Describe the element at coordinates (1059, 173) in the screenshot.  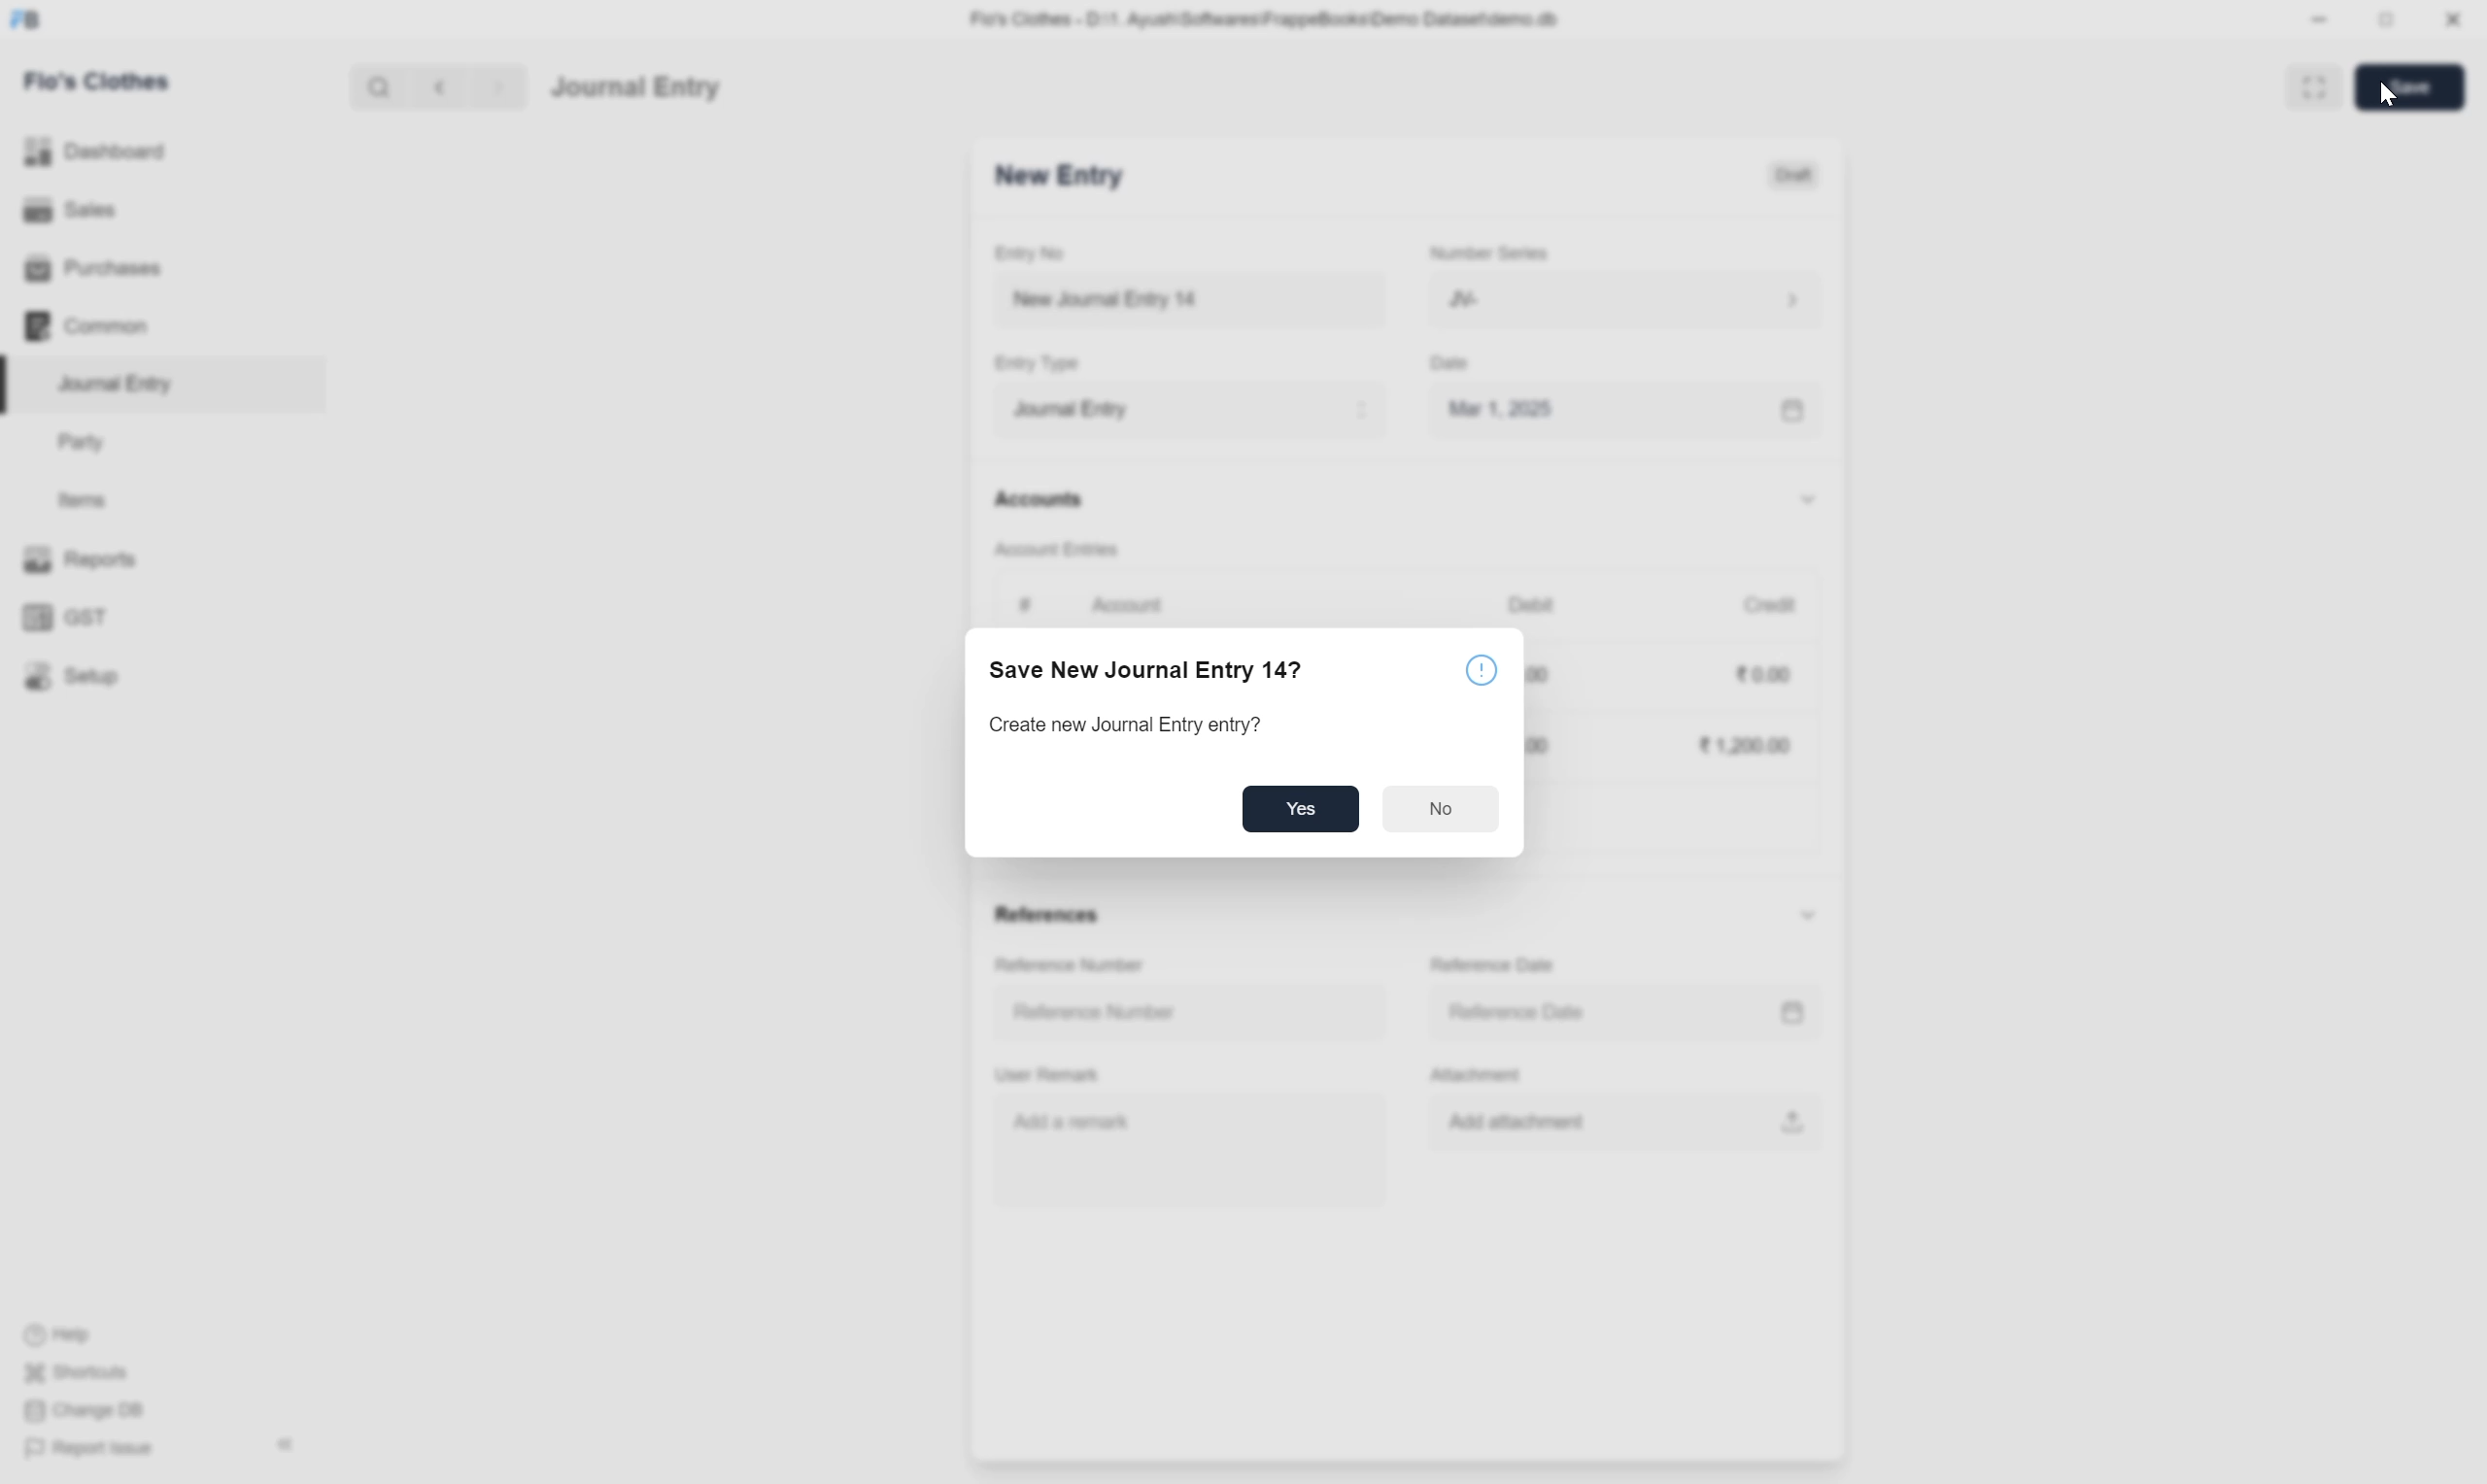
I see `New Entry` at that location.